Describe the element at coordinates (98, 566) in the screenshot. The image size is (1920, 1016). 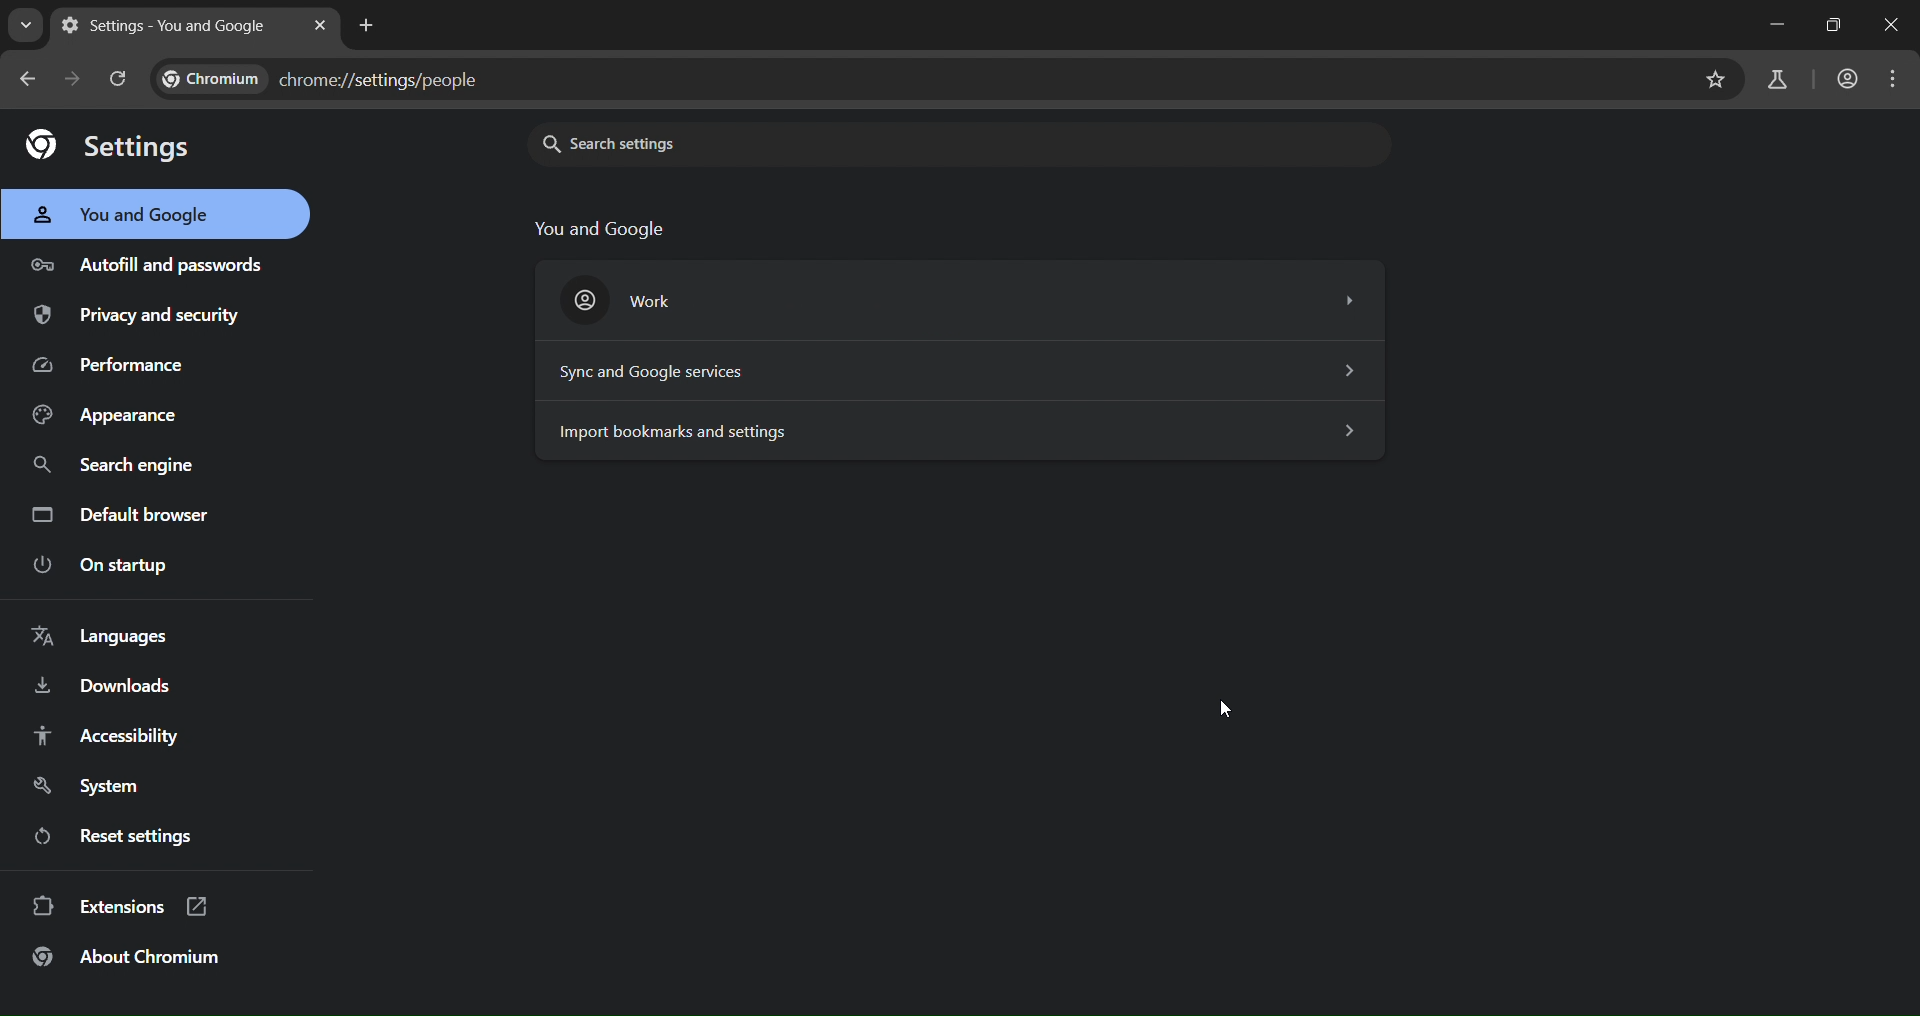
I see `on startup` at that location.